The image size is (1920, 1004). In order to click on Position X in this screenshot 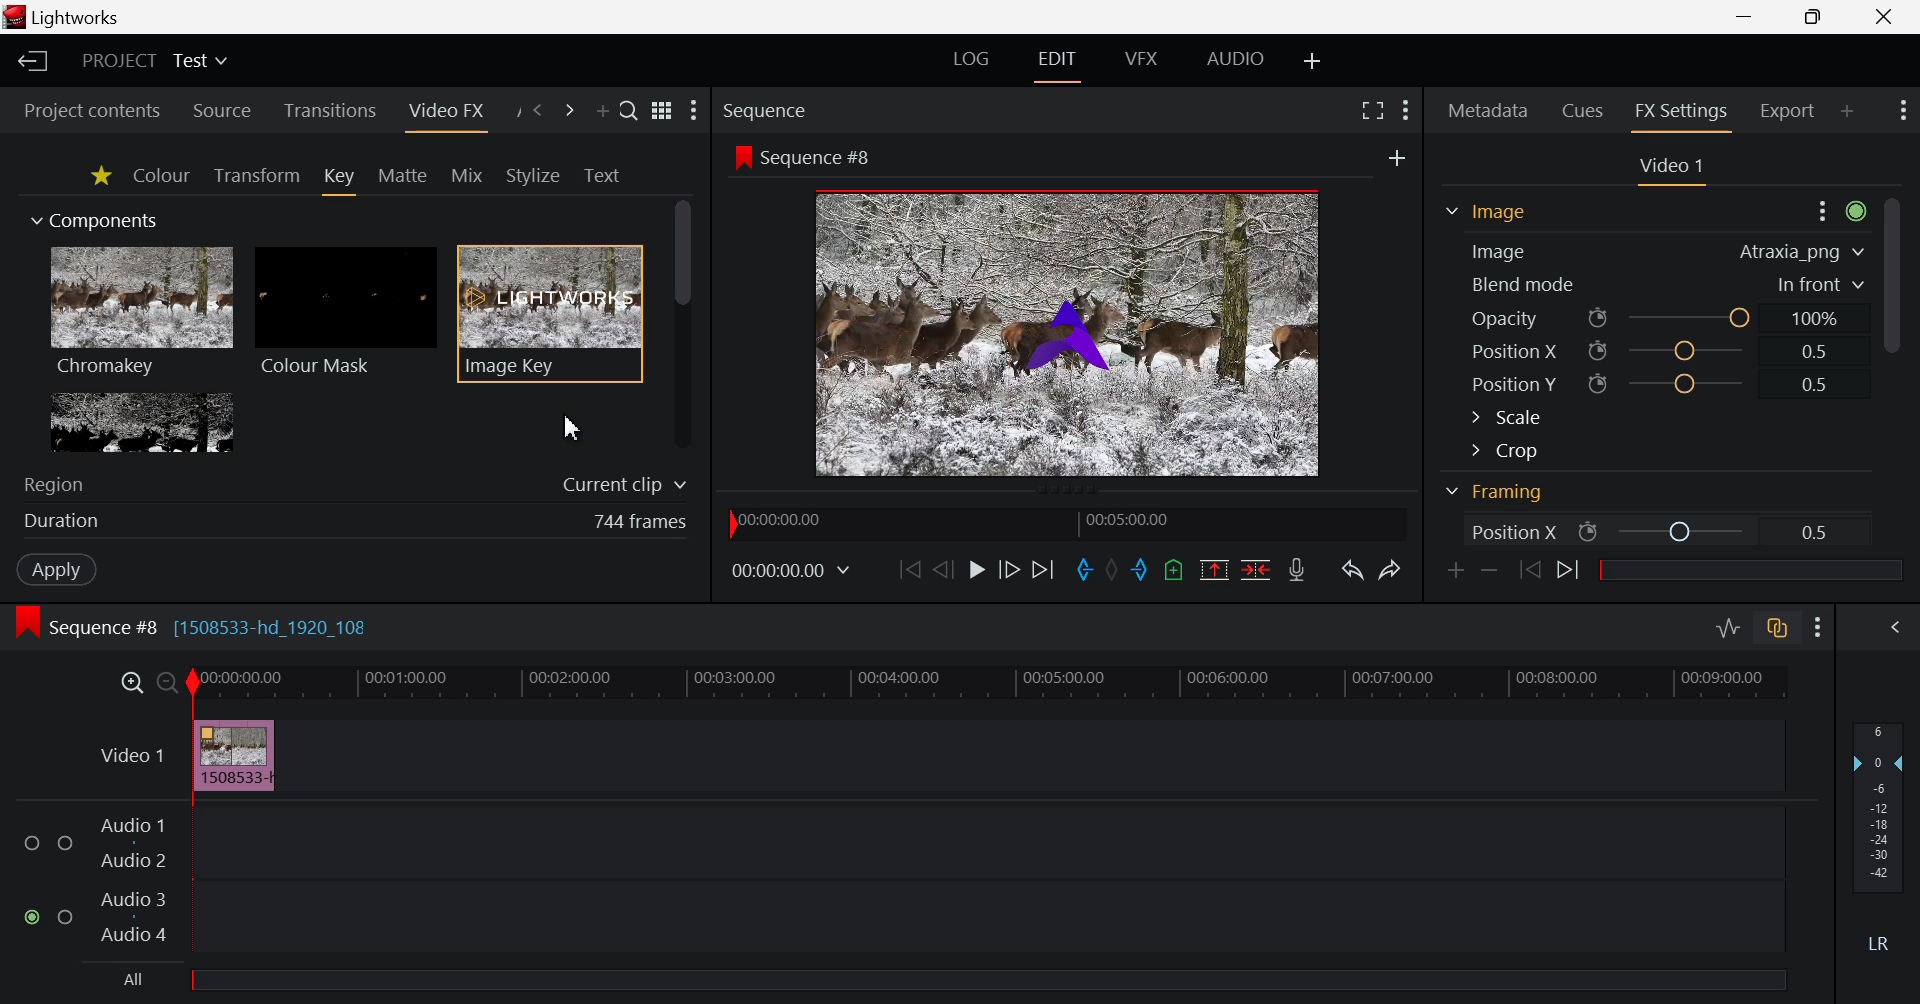, I will do `click(1690, 353)`.